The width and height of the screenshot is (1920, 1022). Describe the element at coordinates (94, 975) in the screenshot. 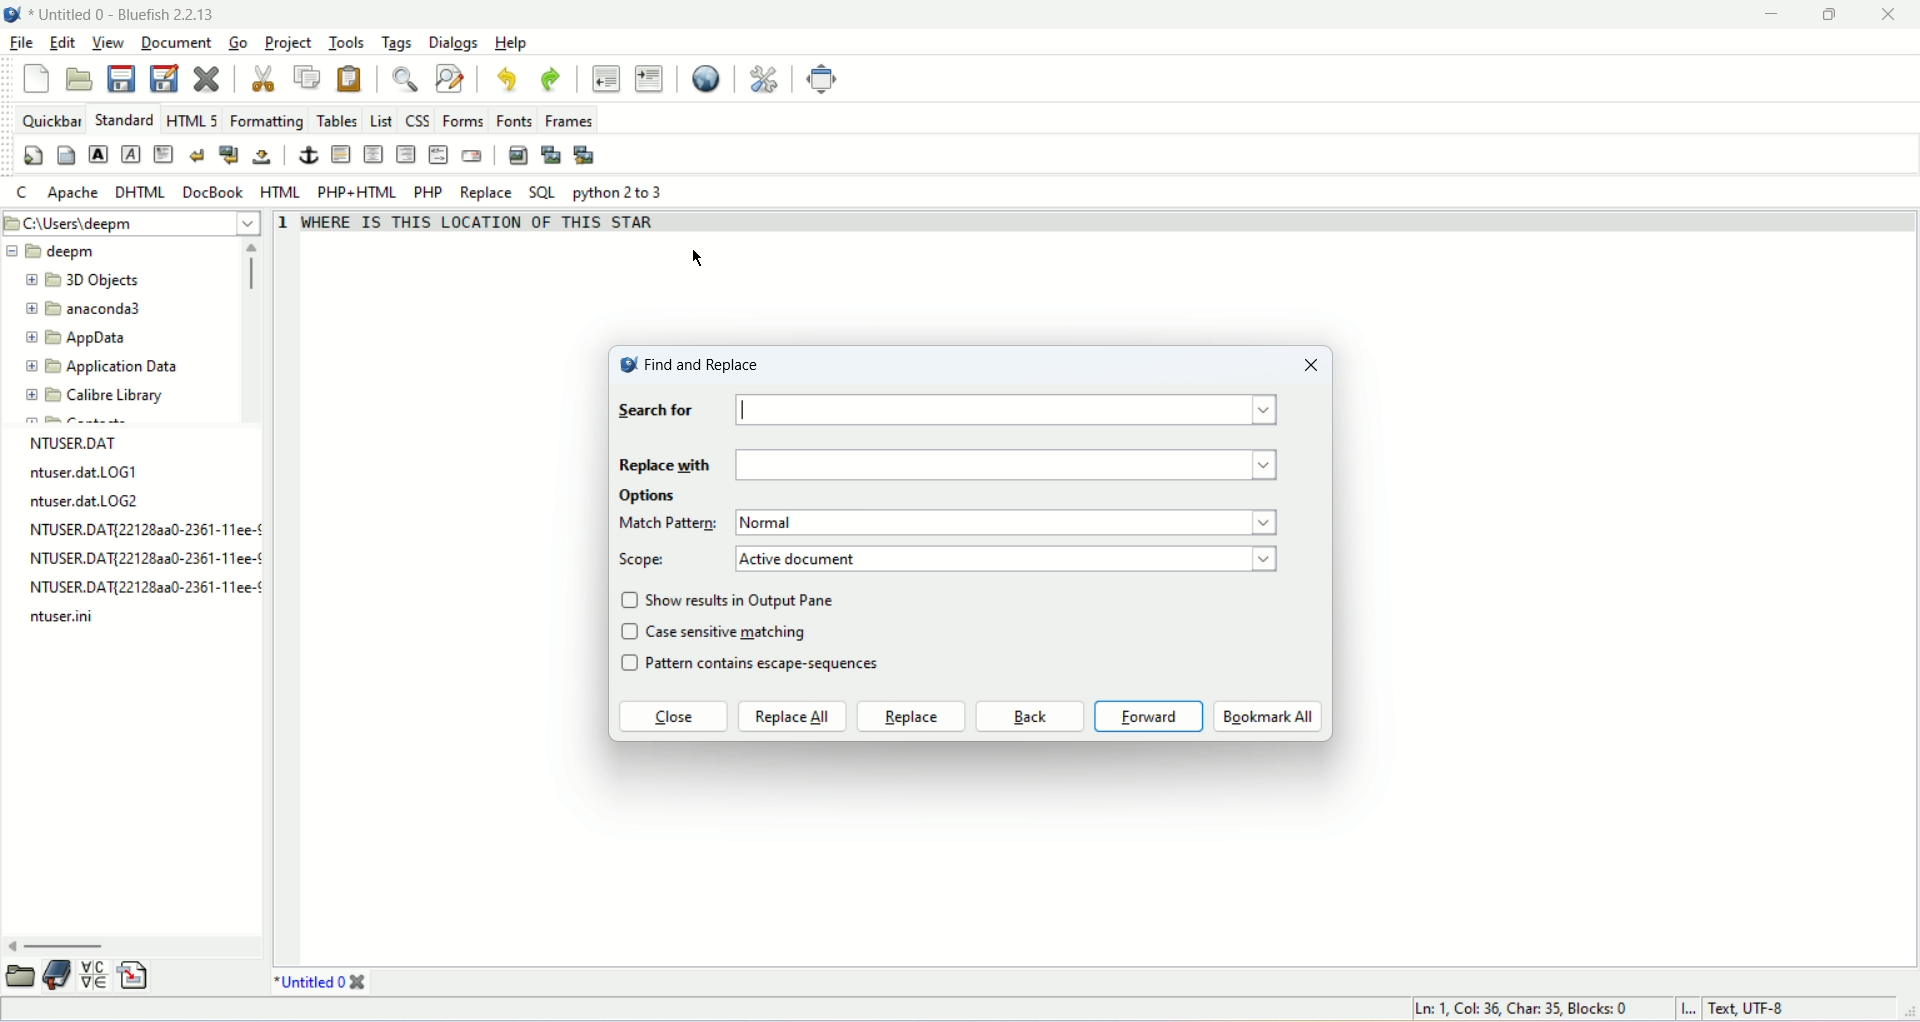

I see `char map` at that location.